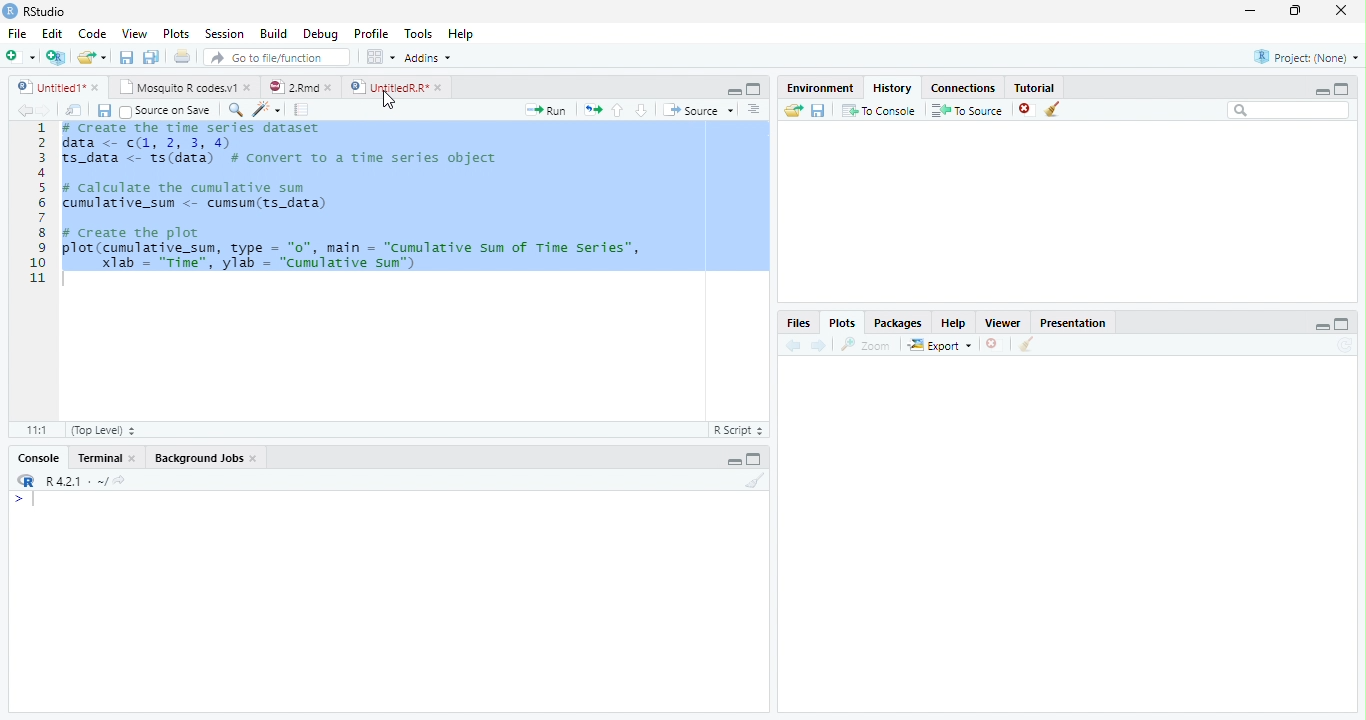 The height and width of the screenshot is (720, 1366). What do you see at coordinates (184, 58) in the screenshot?
I see `Print` at bounding box center [184, 58].